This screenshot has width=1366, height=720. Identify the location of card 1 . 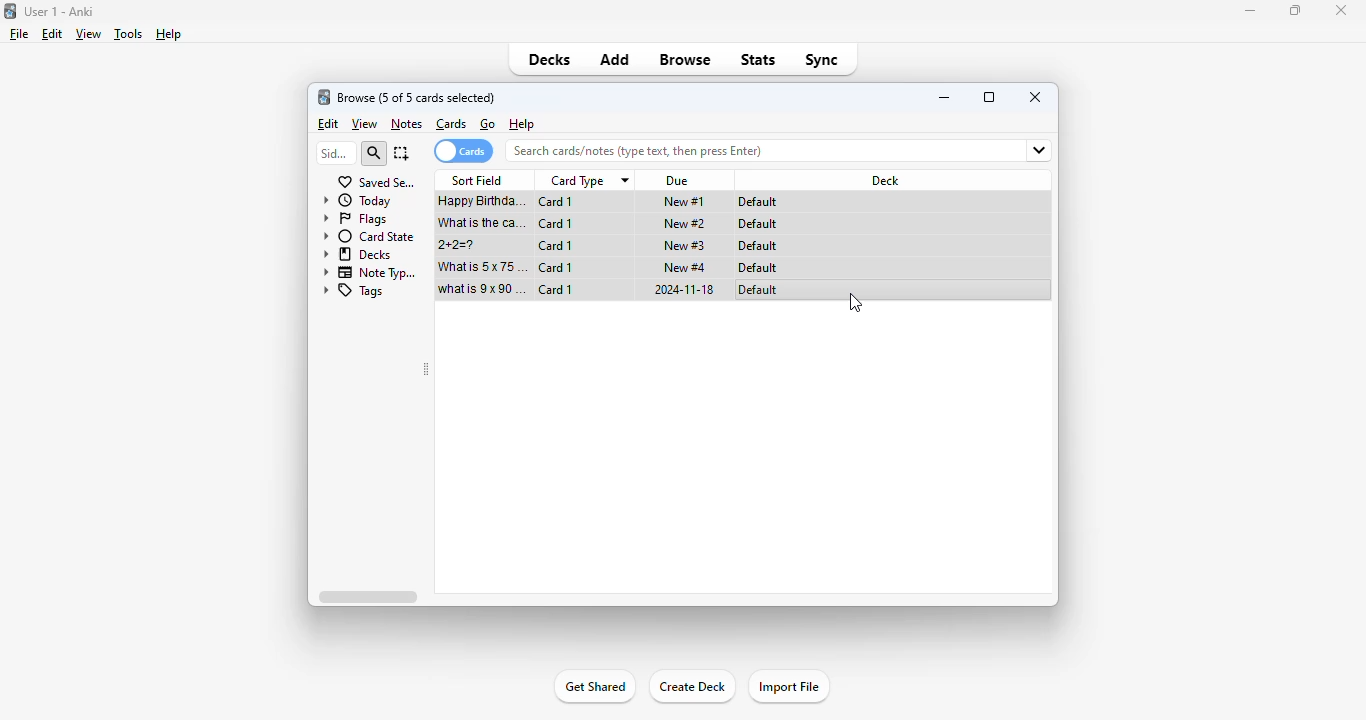
(556, 289).